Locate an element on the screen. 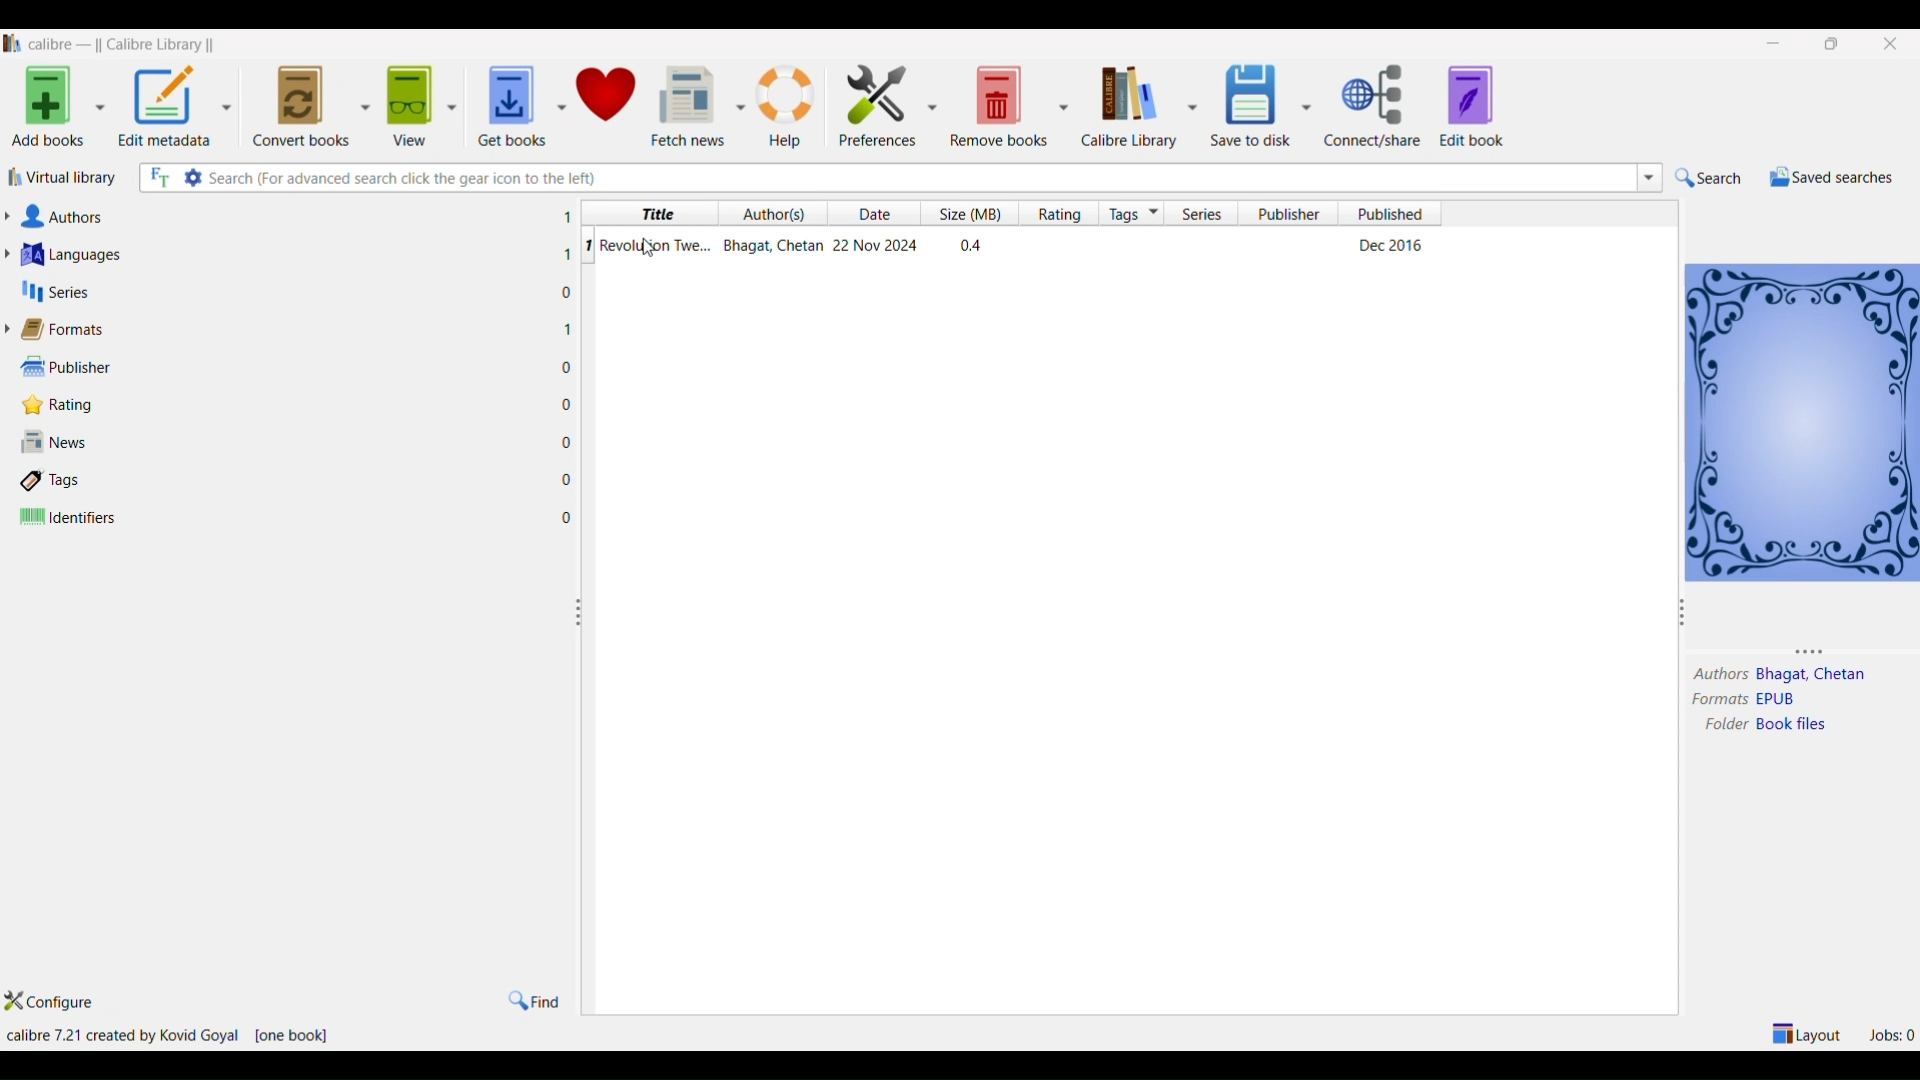 Image resolution: width=1920 pixels, height=1080 pixels. cursor is located at coordinates (651, 251).